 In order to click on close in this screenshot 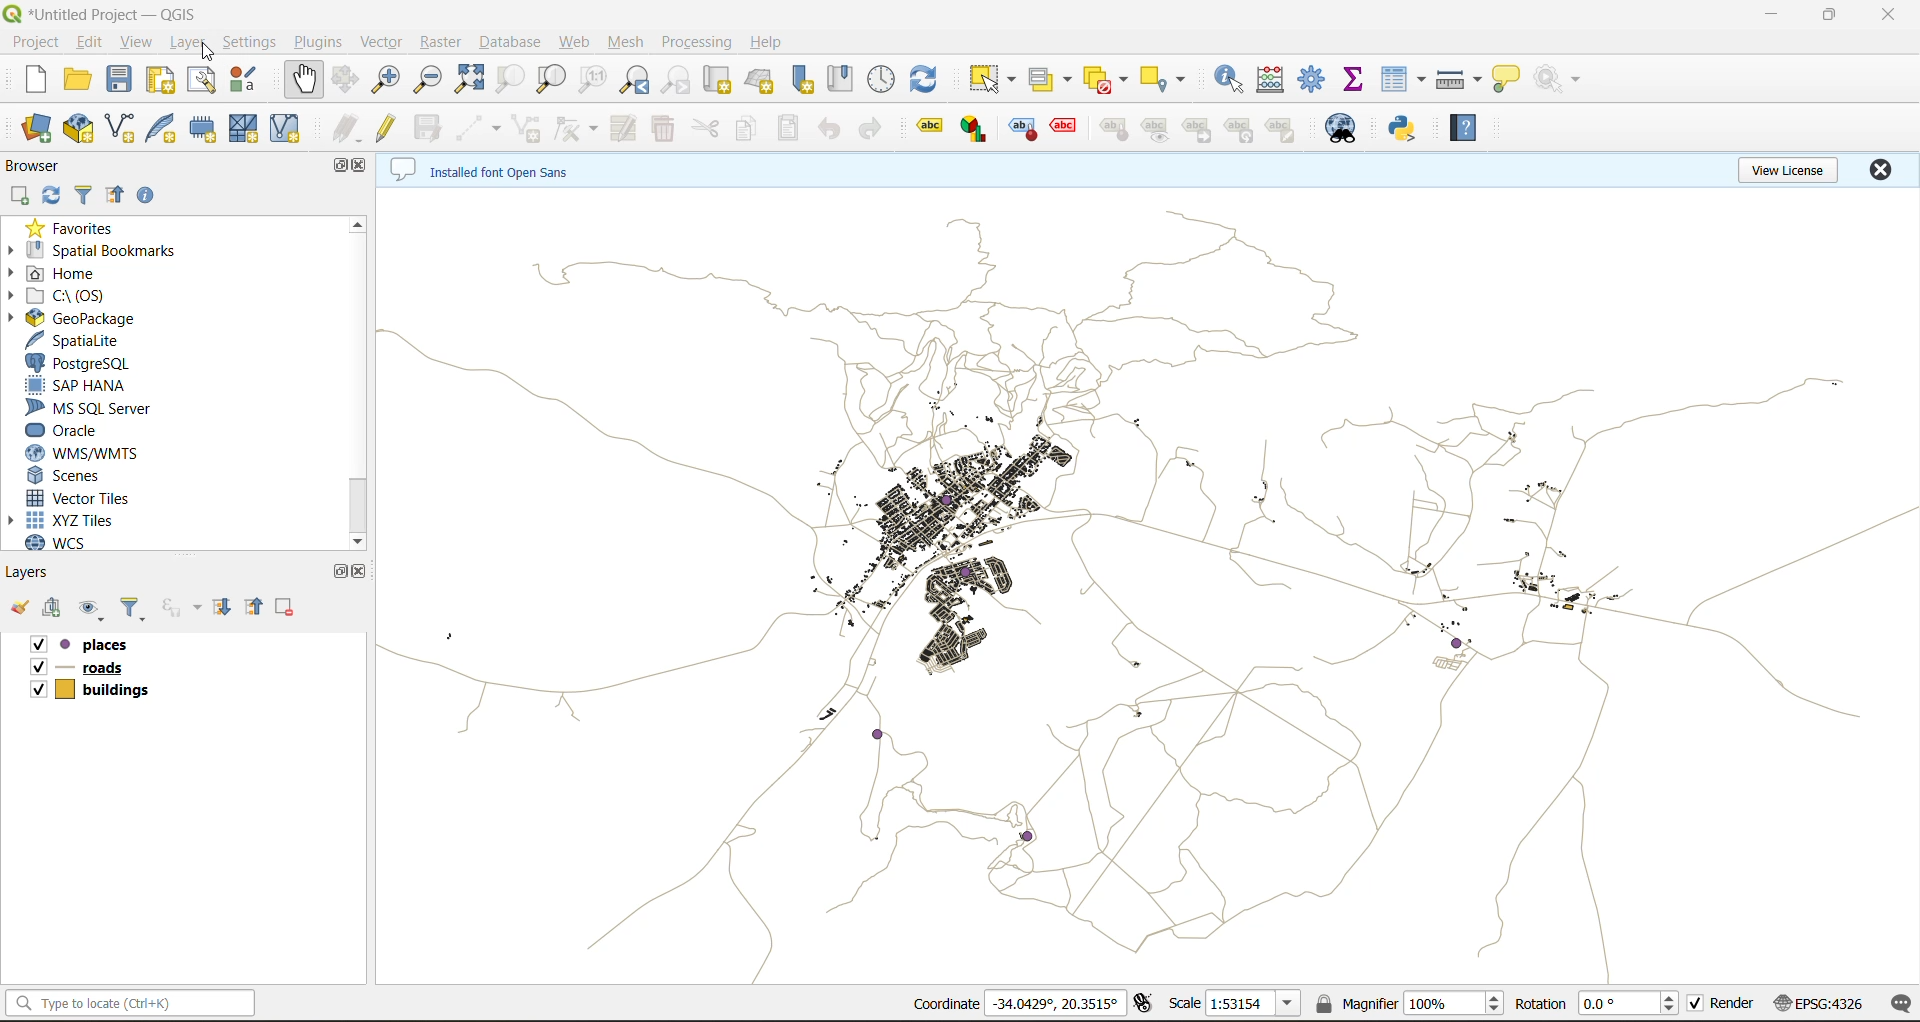, I will do `click(1890, 17)`.